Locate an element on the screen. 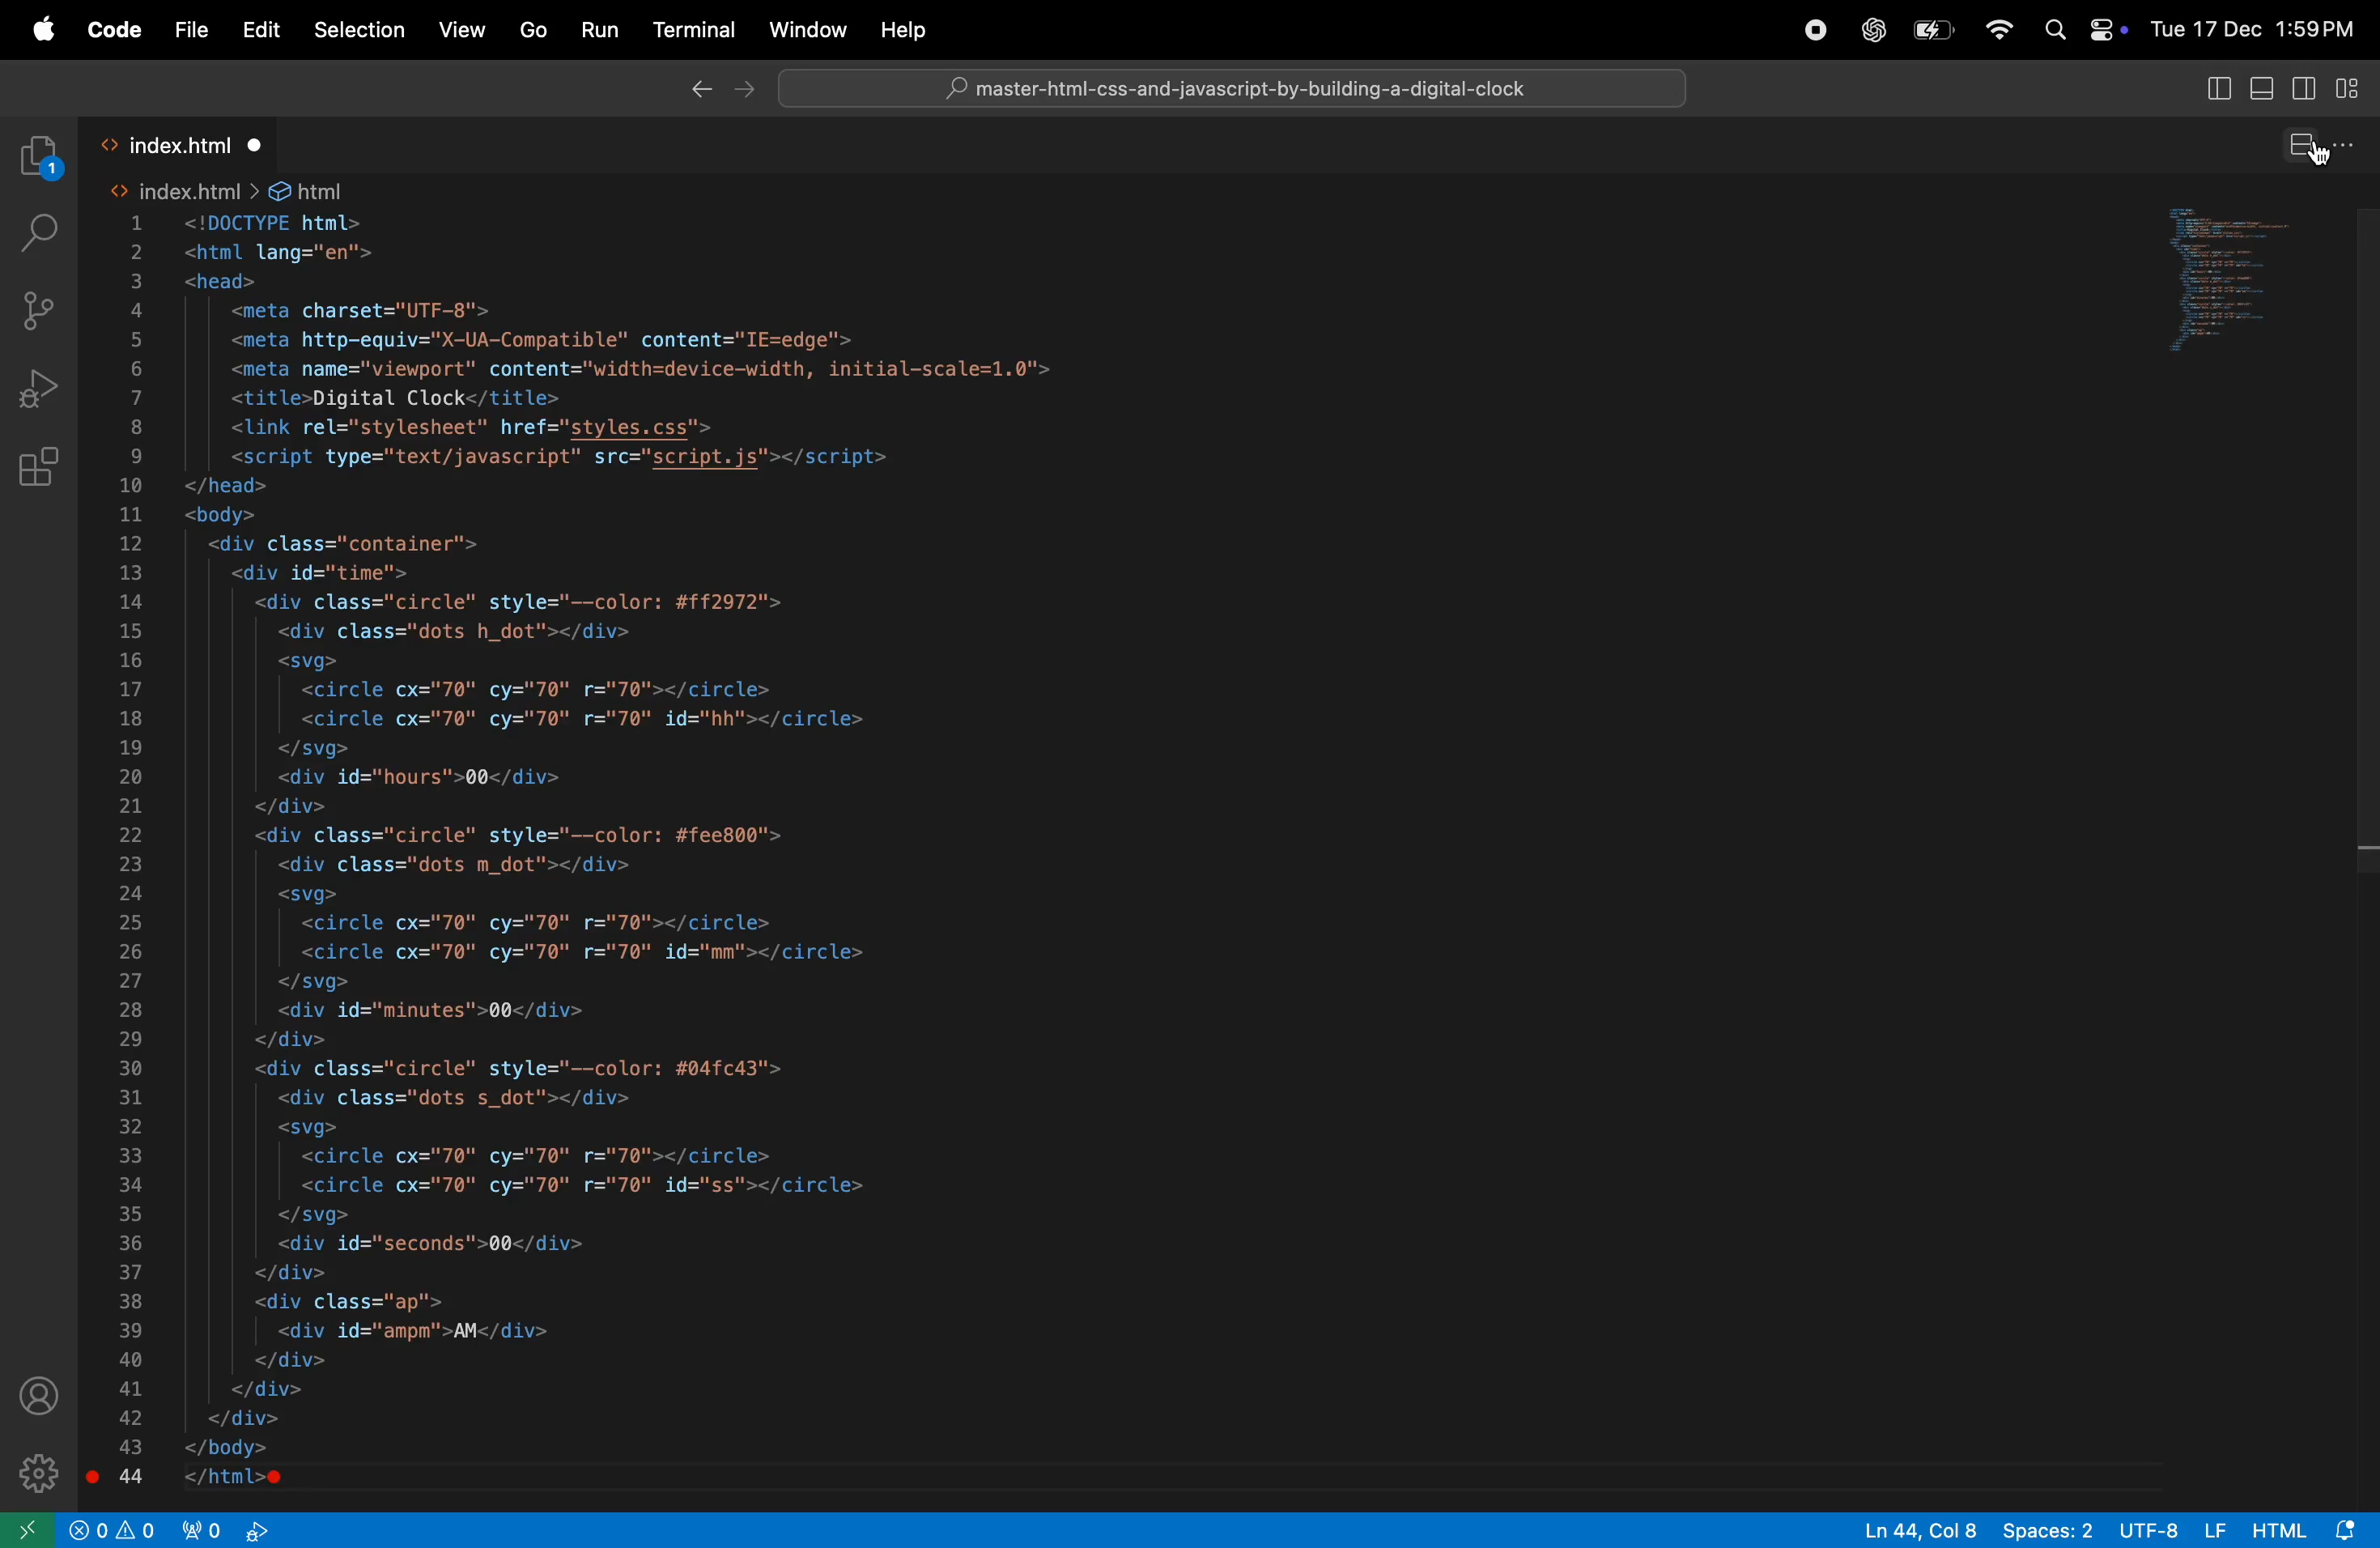 The height and width of the screenshot is (1548, 2380). ln 44 col 8 is located at coordinates (1910, 1530).